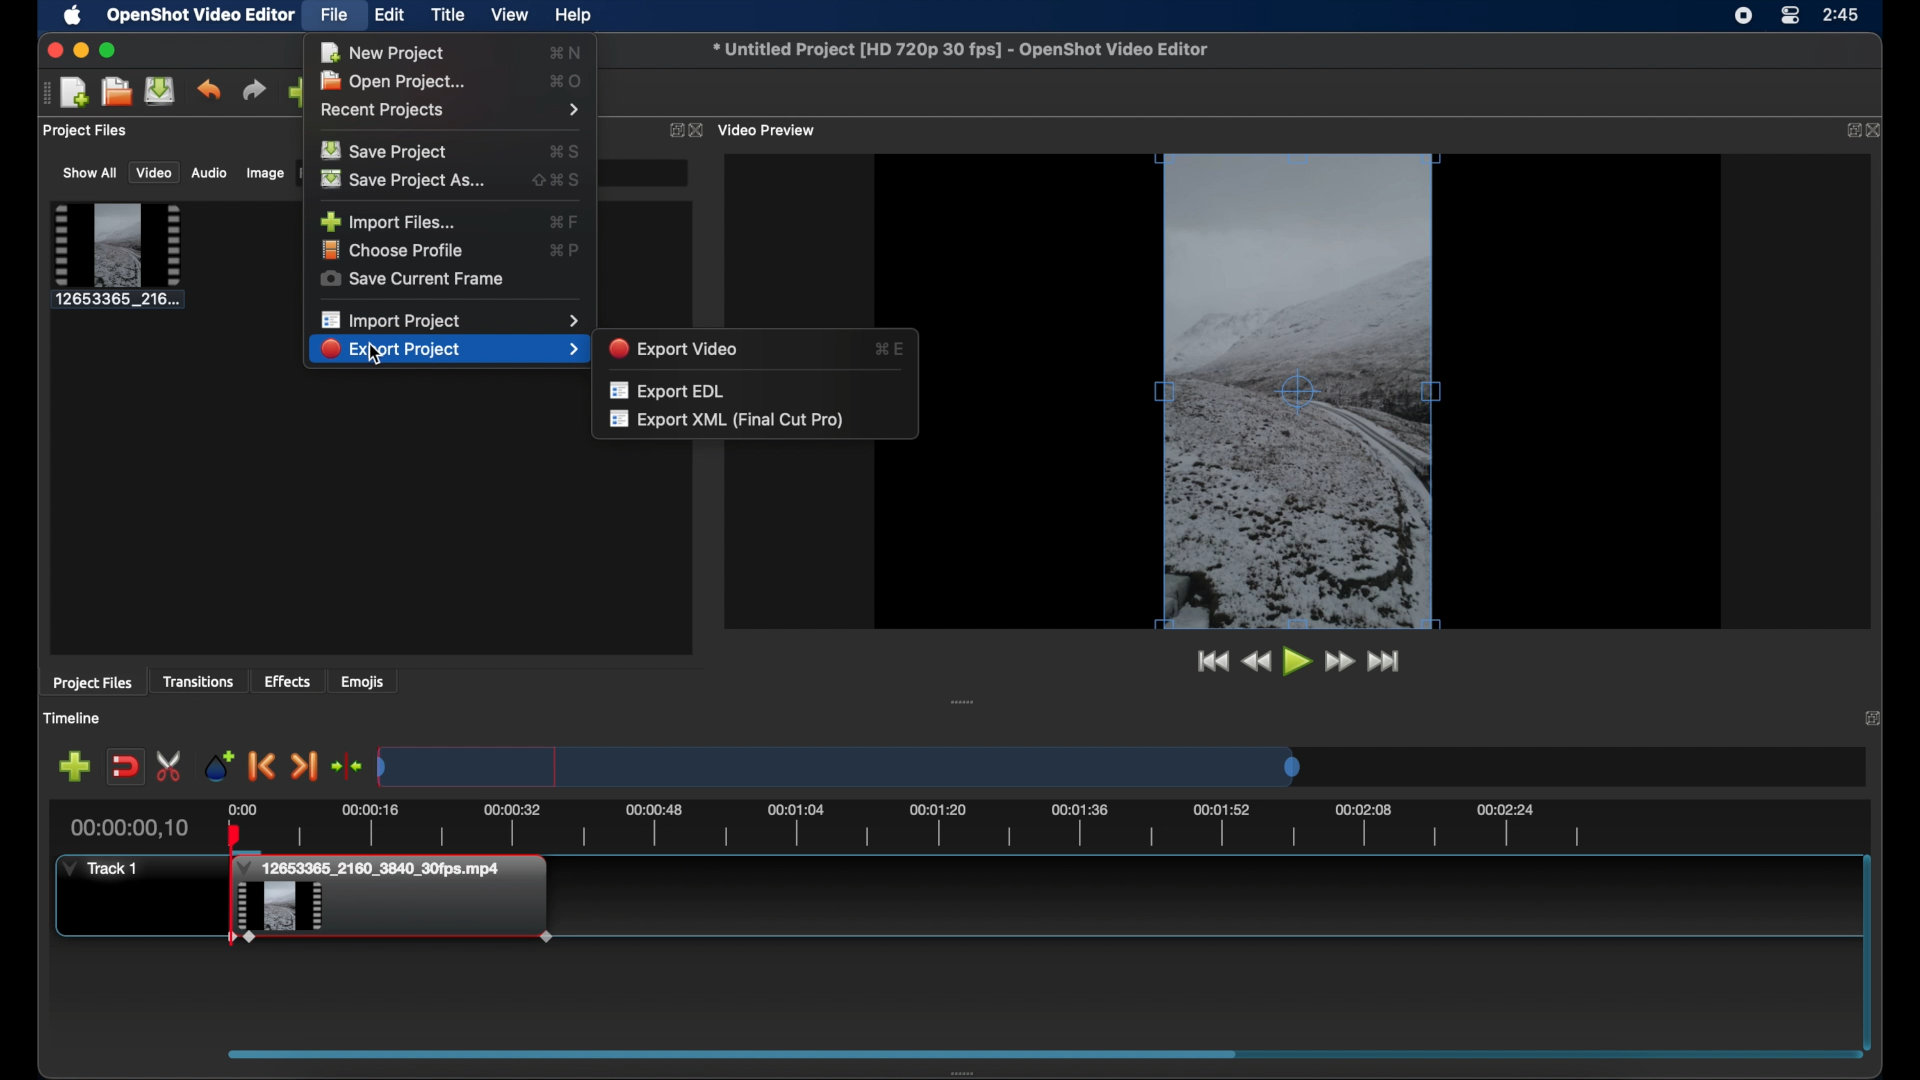 The image size is (1920, 1080). What do you see at coordinates (117, 91) in the screenshot?
I see `open project` at bounding box center [117, 91].